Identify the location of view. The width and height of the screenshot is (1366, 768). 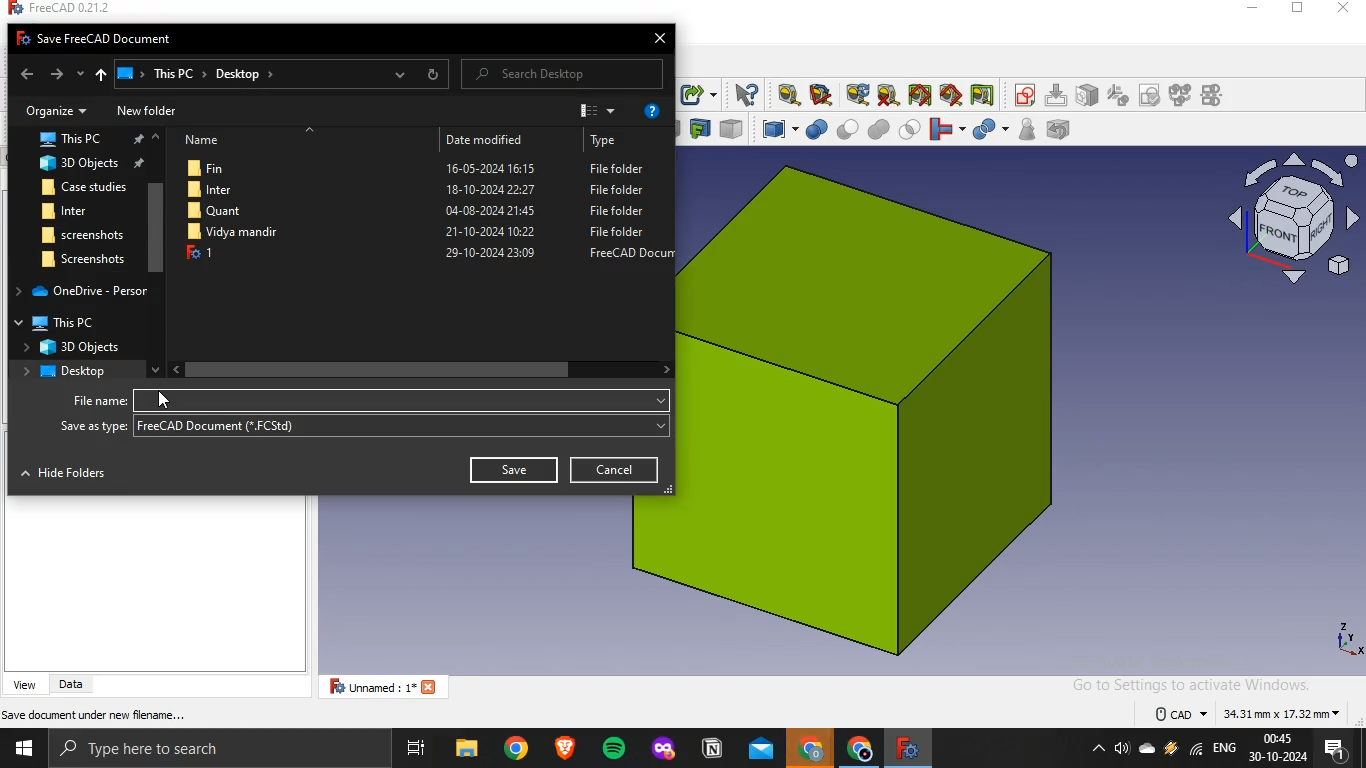
(26, 686).